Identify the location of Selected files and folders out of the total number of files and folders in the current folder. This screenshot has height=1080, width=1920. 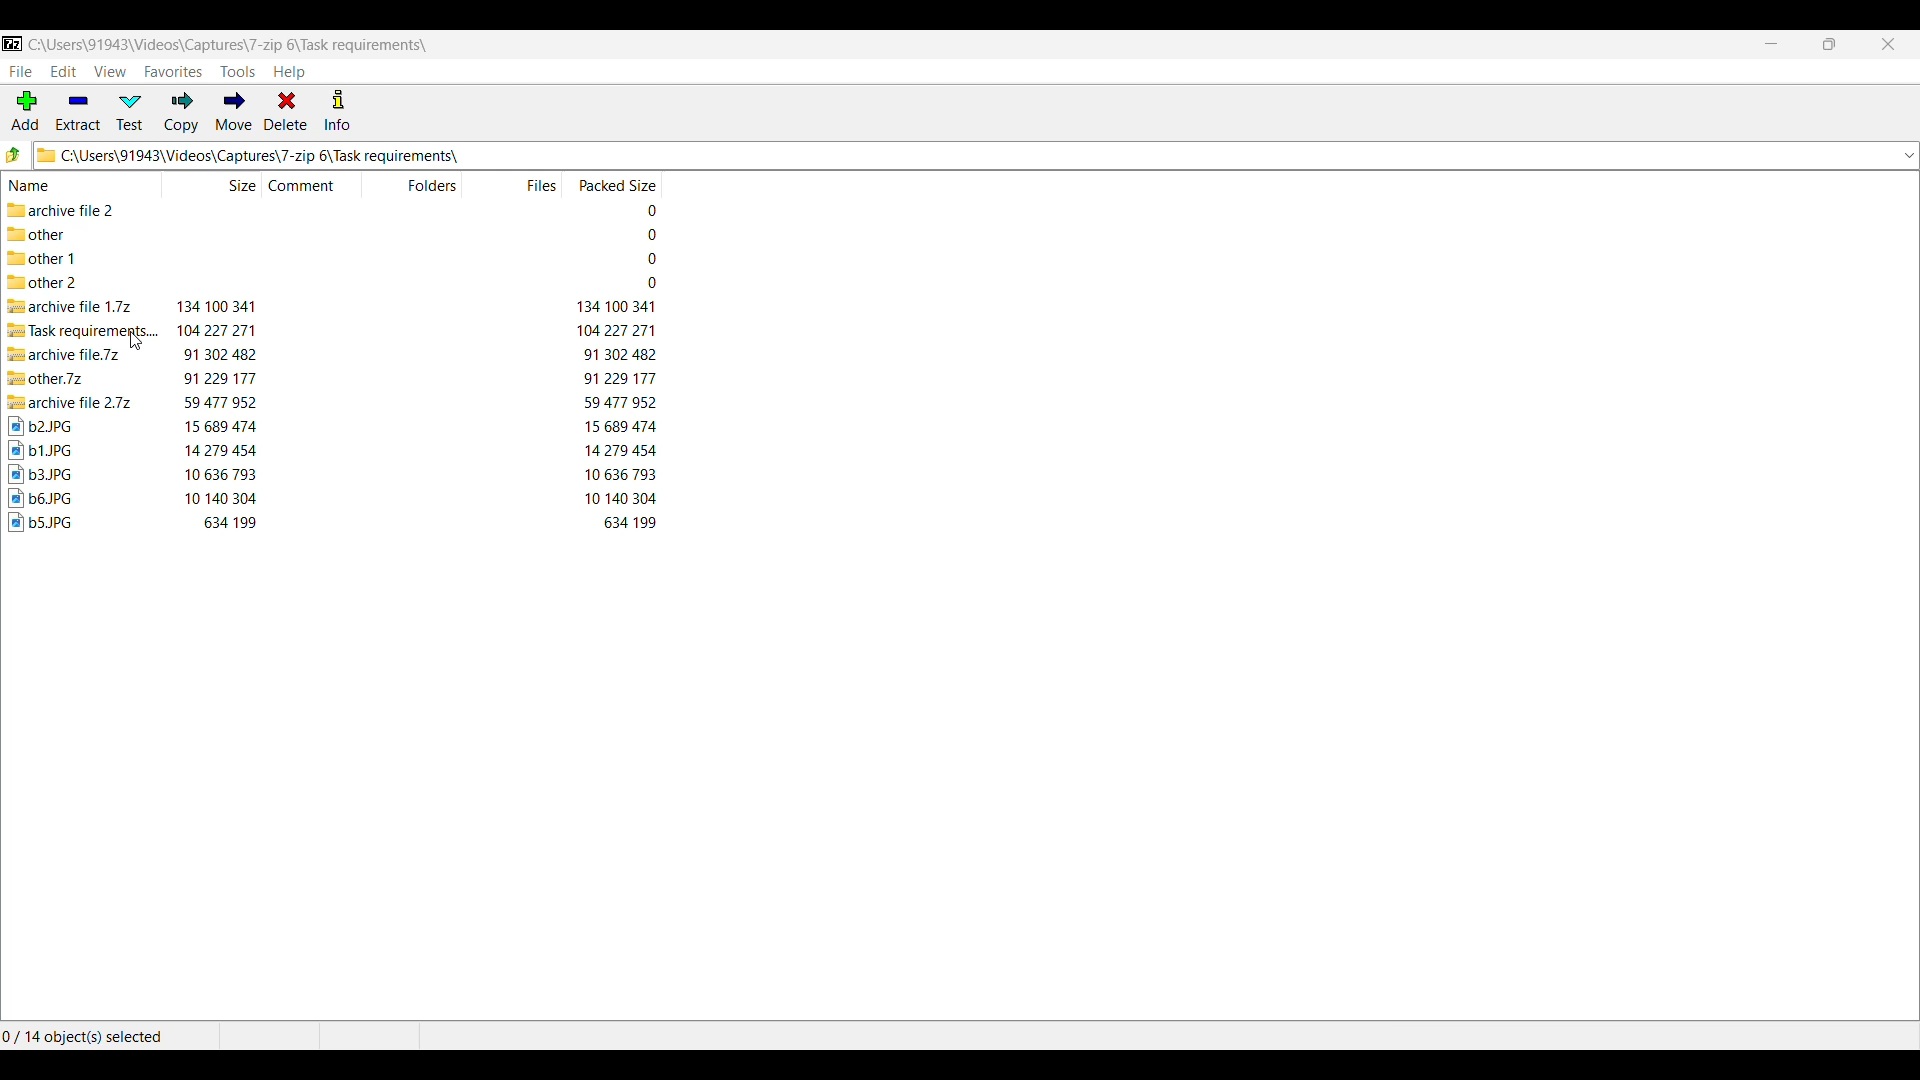
(109, 1037).